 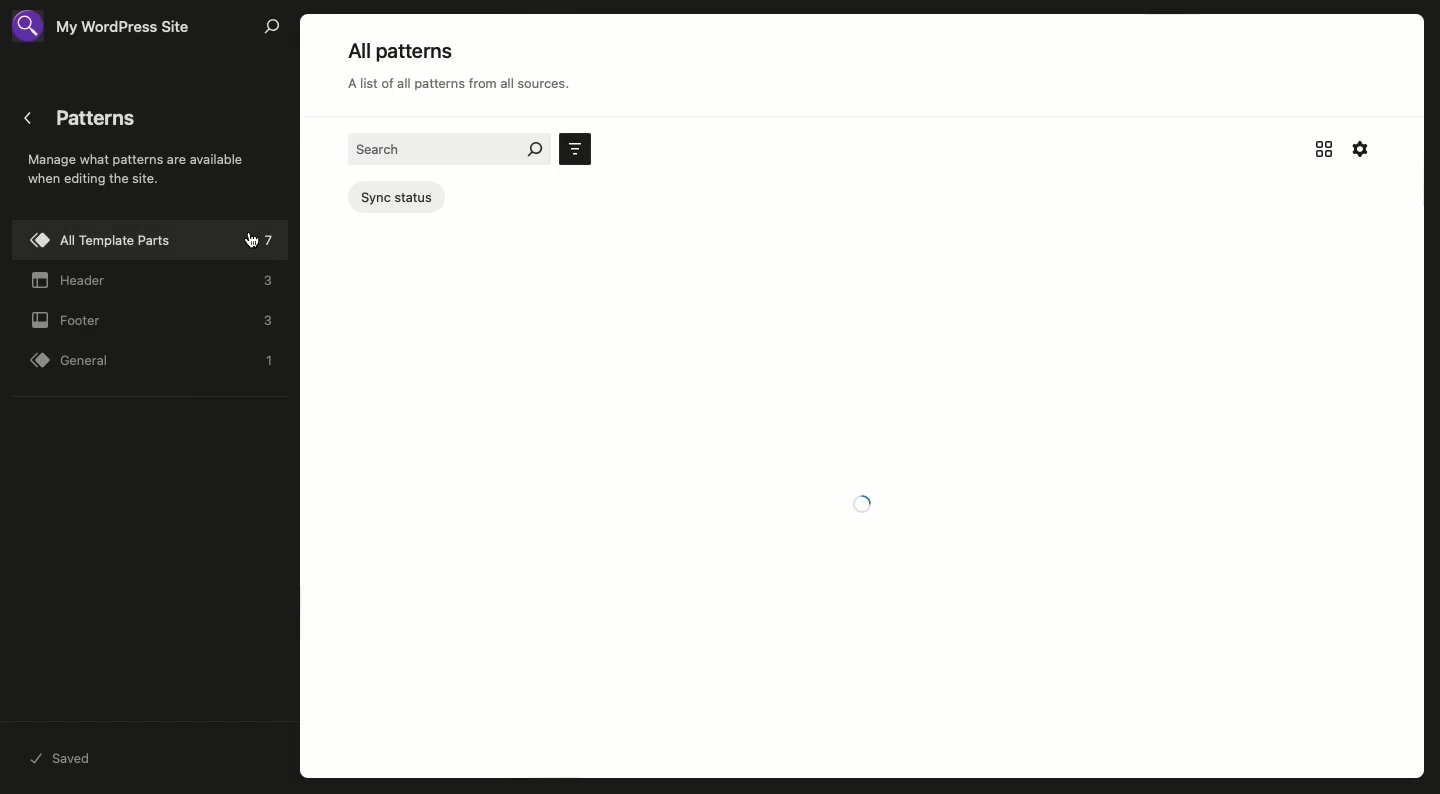 What do you see at coordinates (576, 149) in the screenshot?
I see `Sort` at bounding box center [576, 149].